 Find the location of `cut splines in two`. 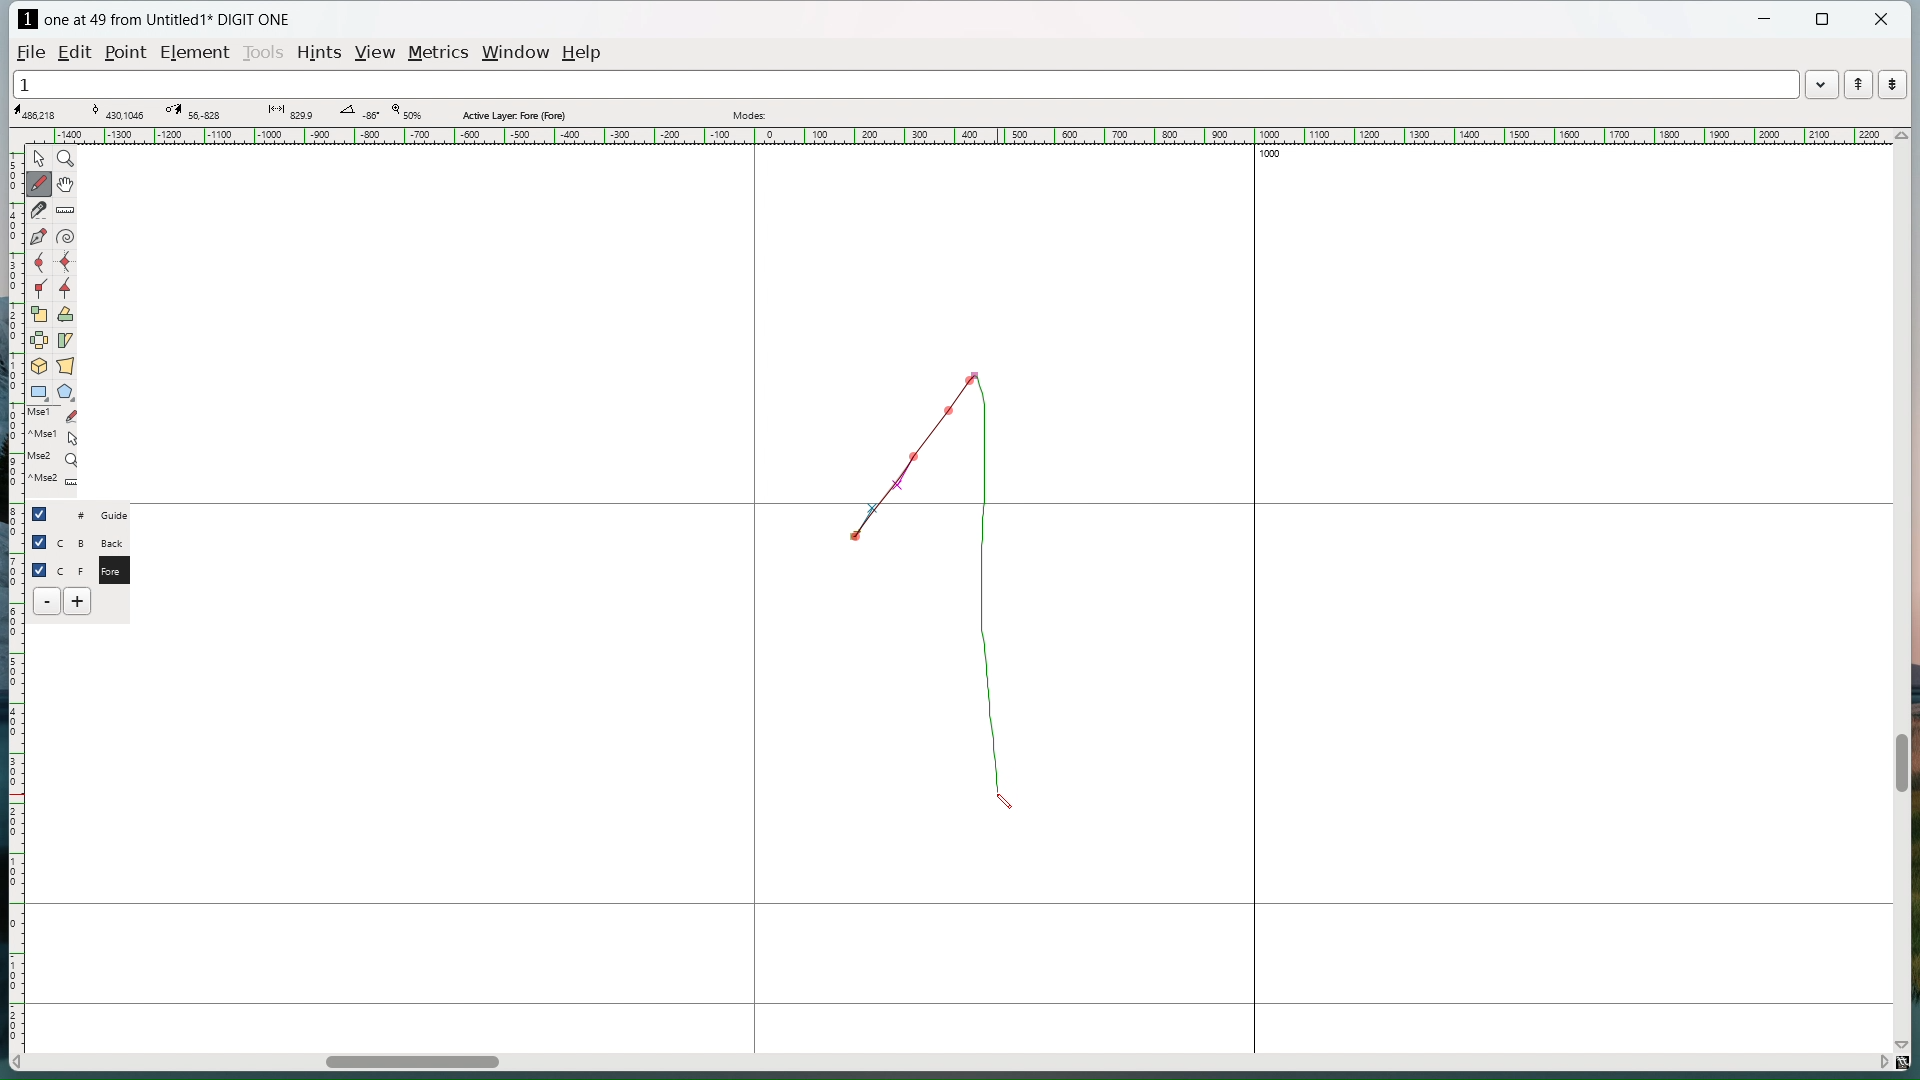

cut splines in two is located at coordinates (40, 210).